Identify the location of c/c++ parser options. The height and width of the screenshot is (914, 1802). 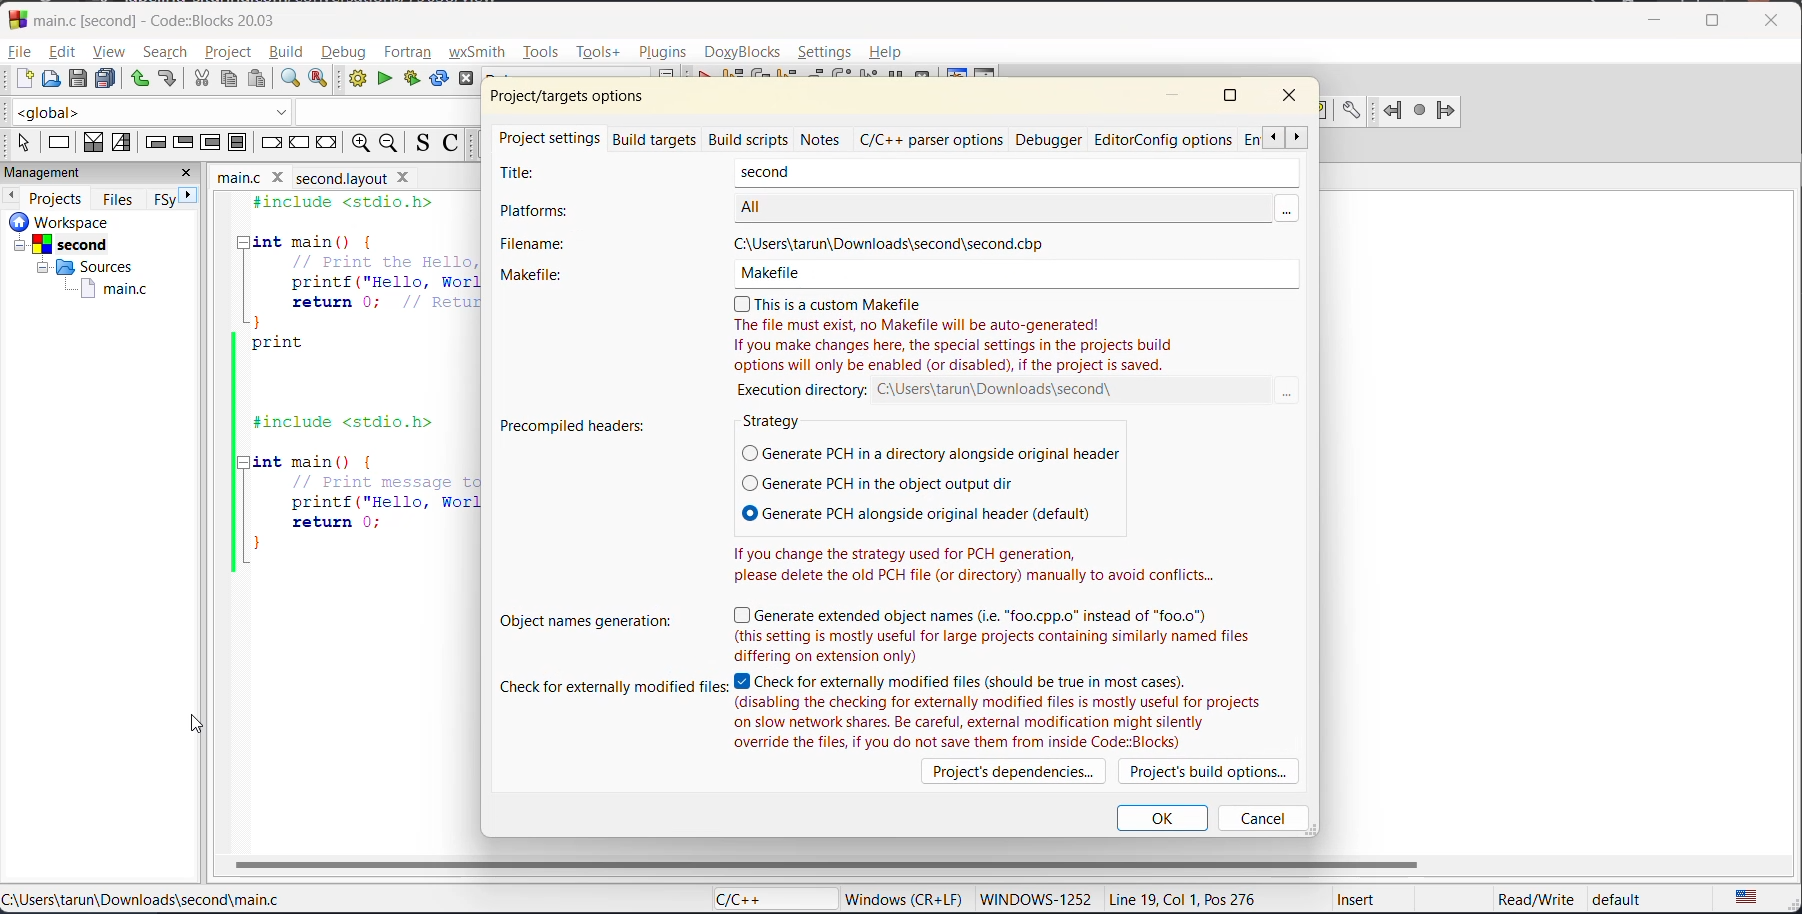
(930, 142).